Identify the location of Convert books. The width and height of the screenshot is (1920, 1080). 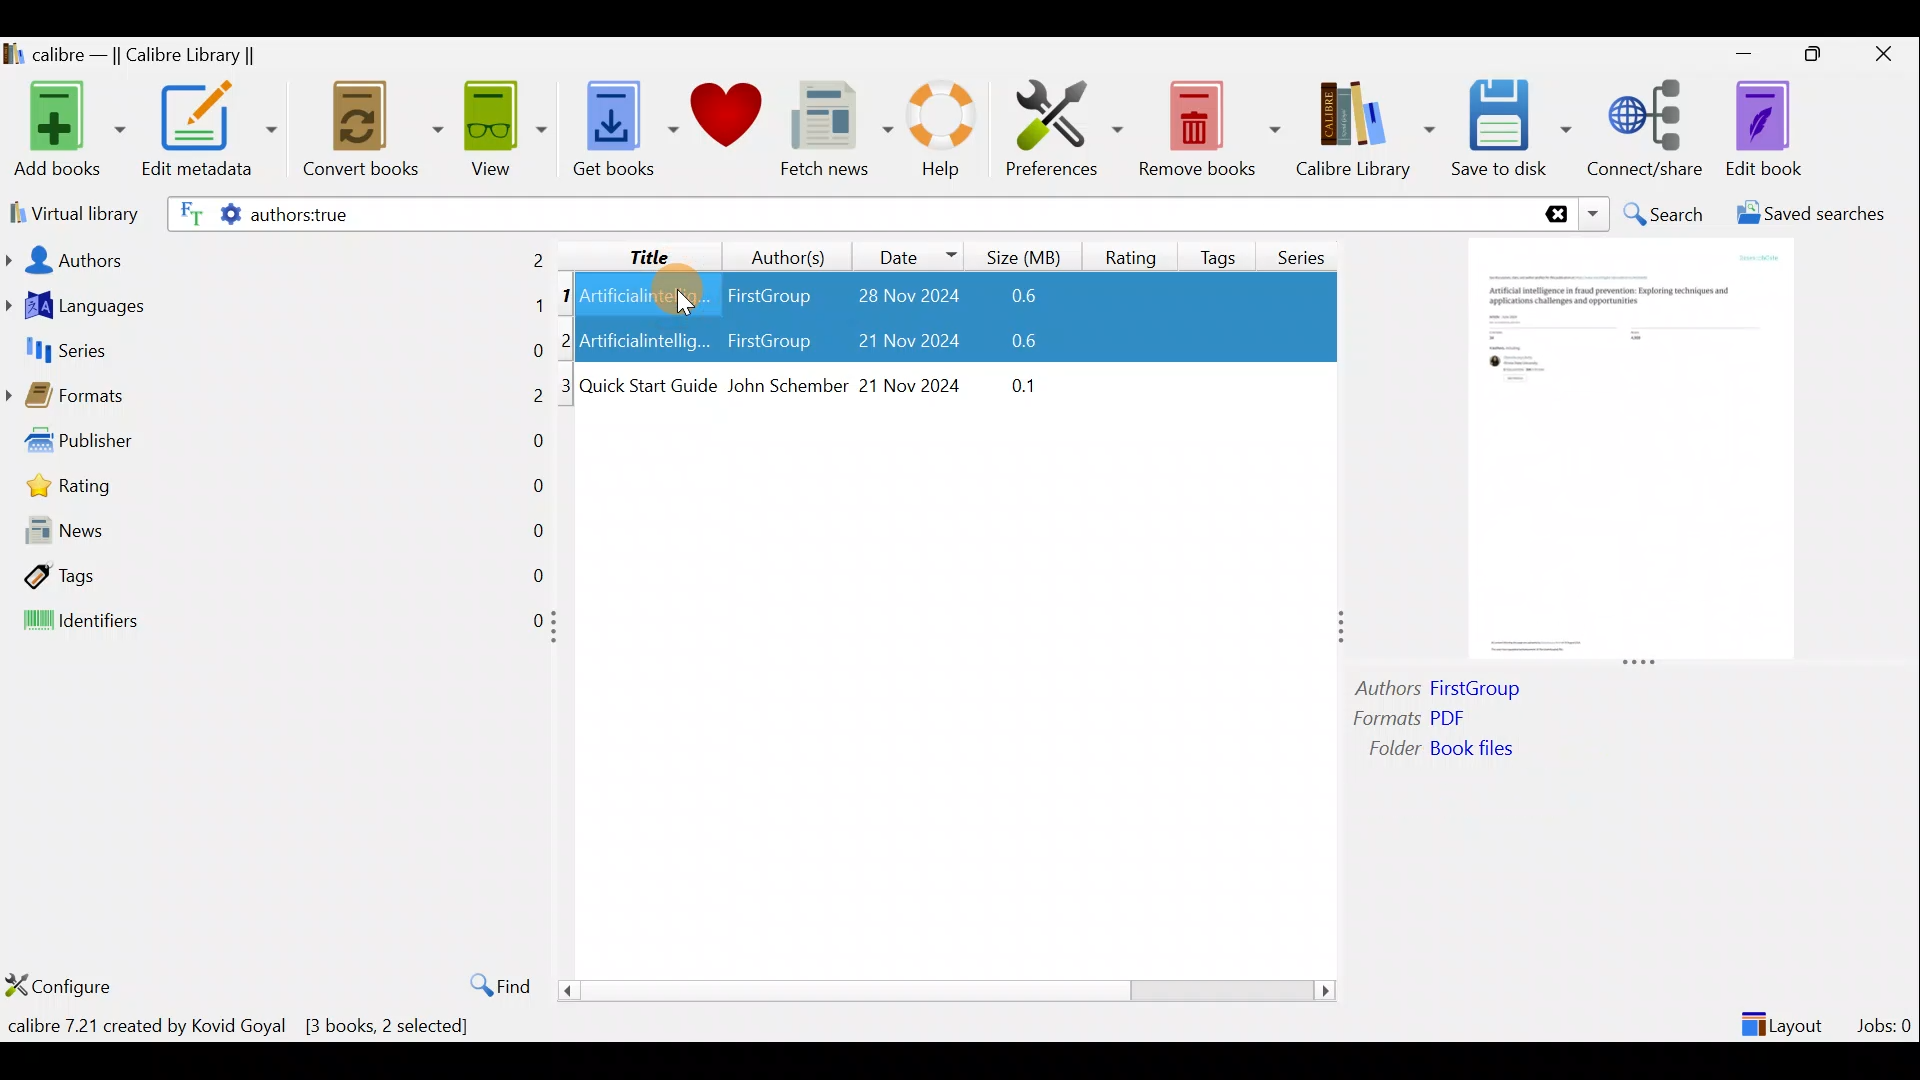
(373, 130).